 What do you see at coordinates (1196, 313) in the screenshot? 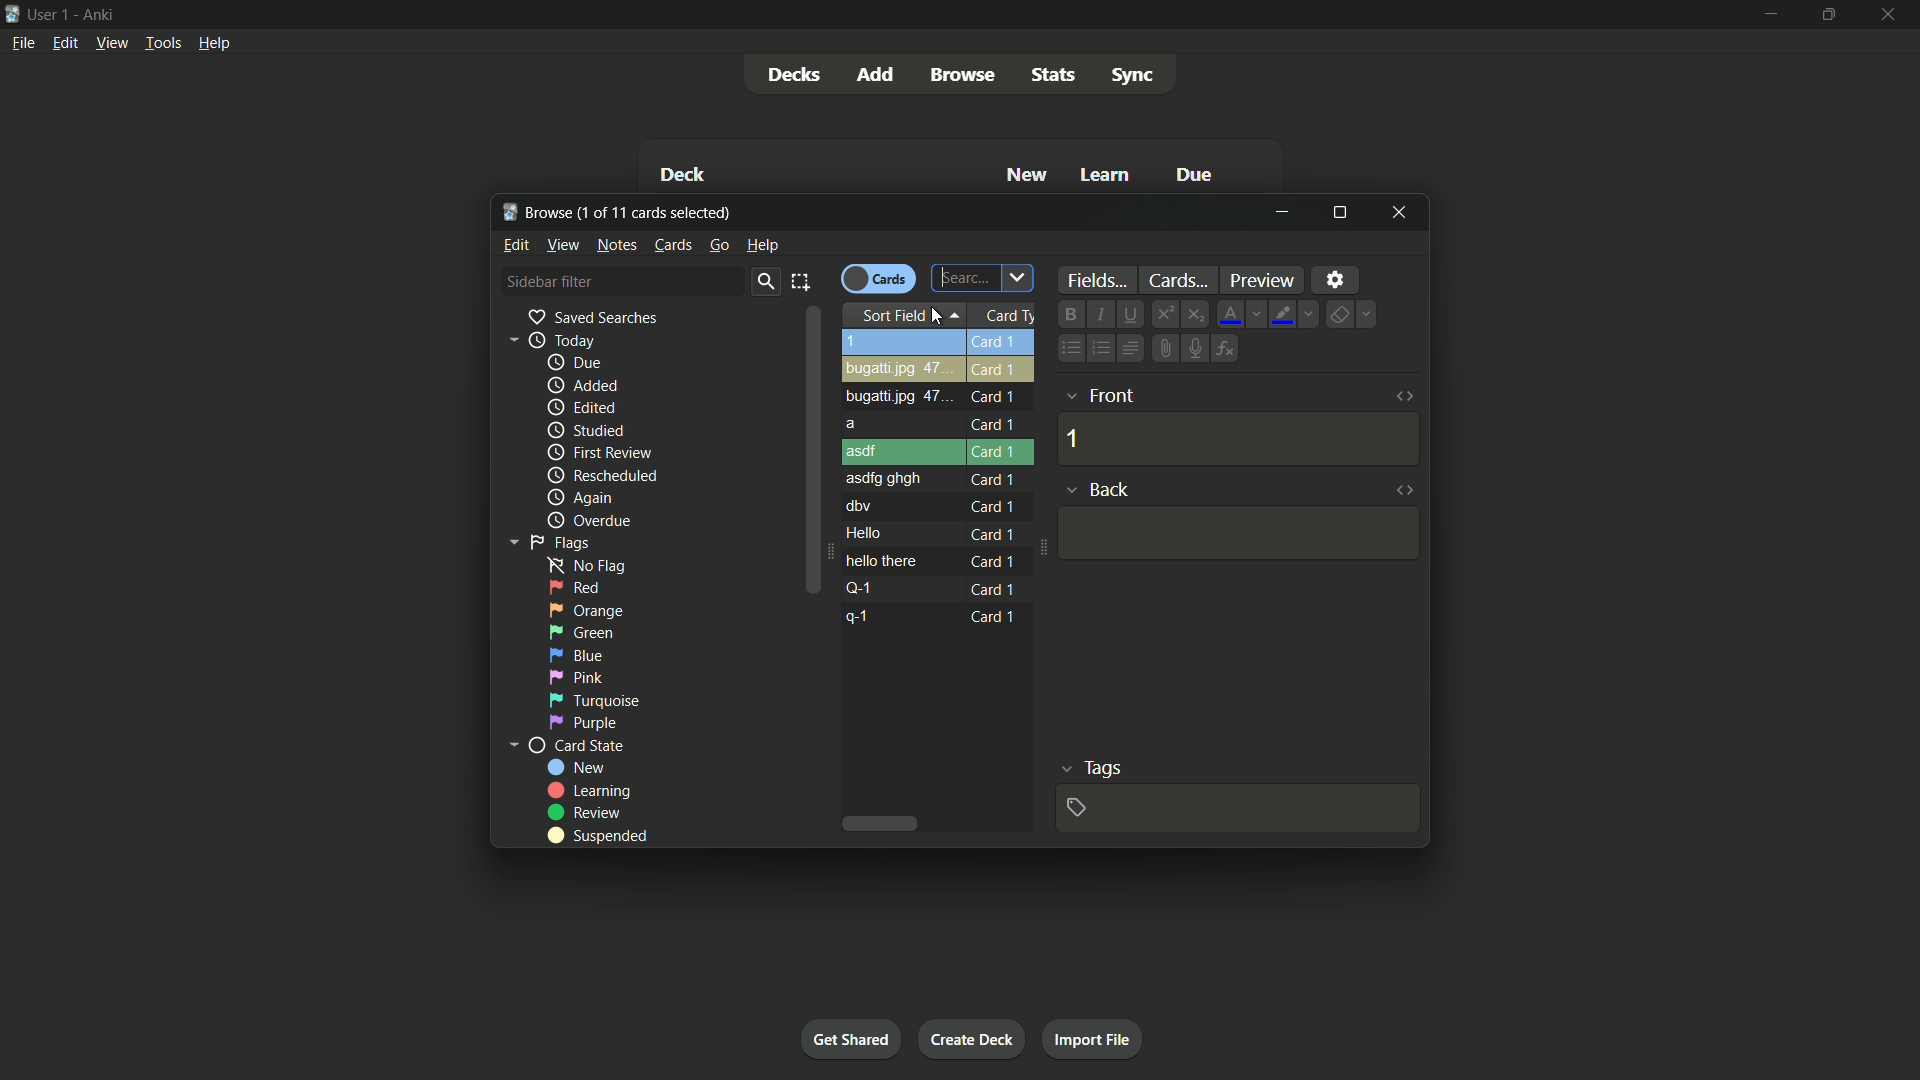
I see `subscript` at bounding box center [1196, 313].